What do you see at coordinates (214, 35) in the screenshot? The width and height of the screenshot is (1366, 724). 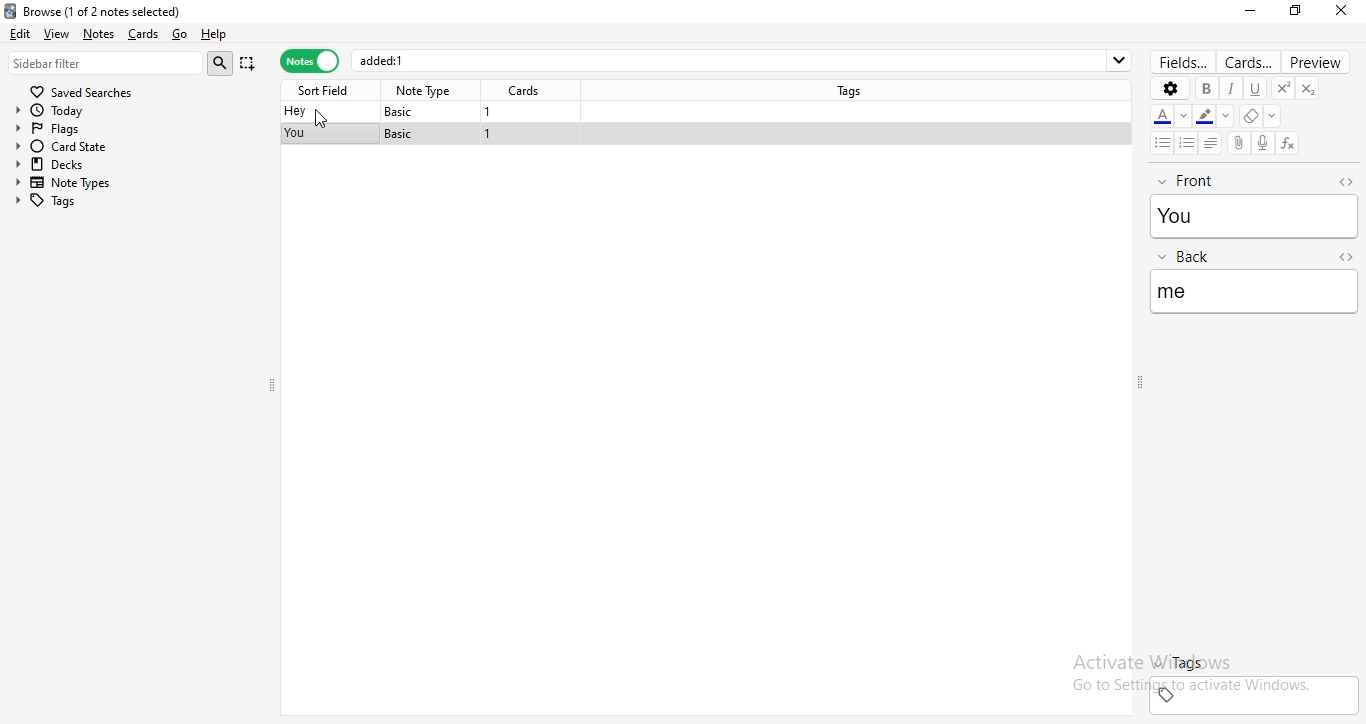 I see `help` at bounding box center [214, 35].